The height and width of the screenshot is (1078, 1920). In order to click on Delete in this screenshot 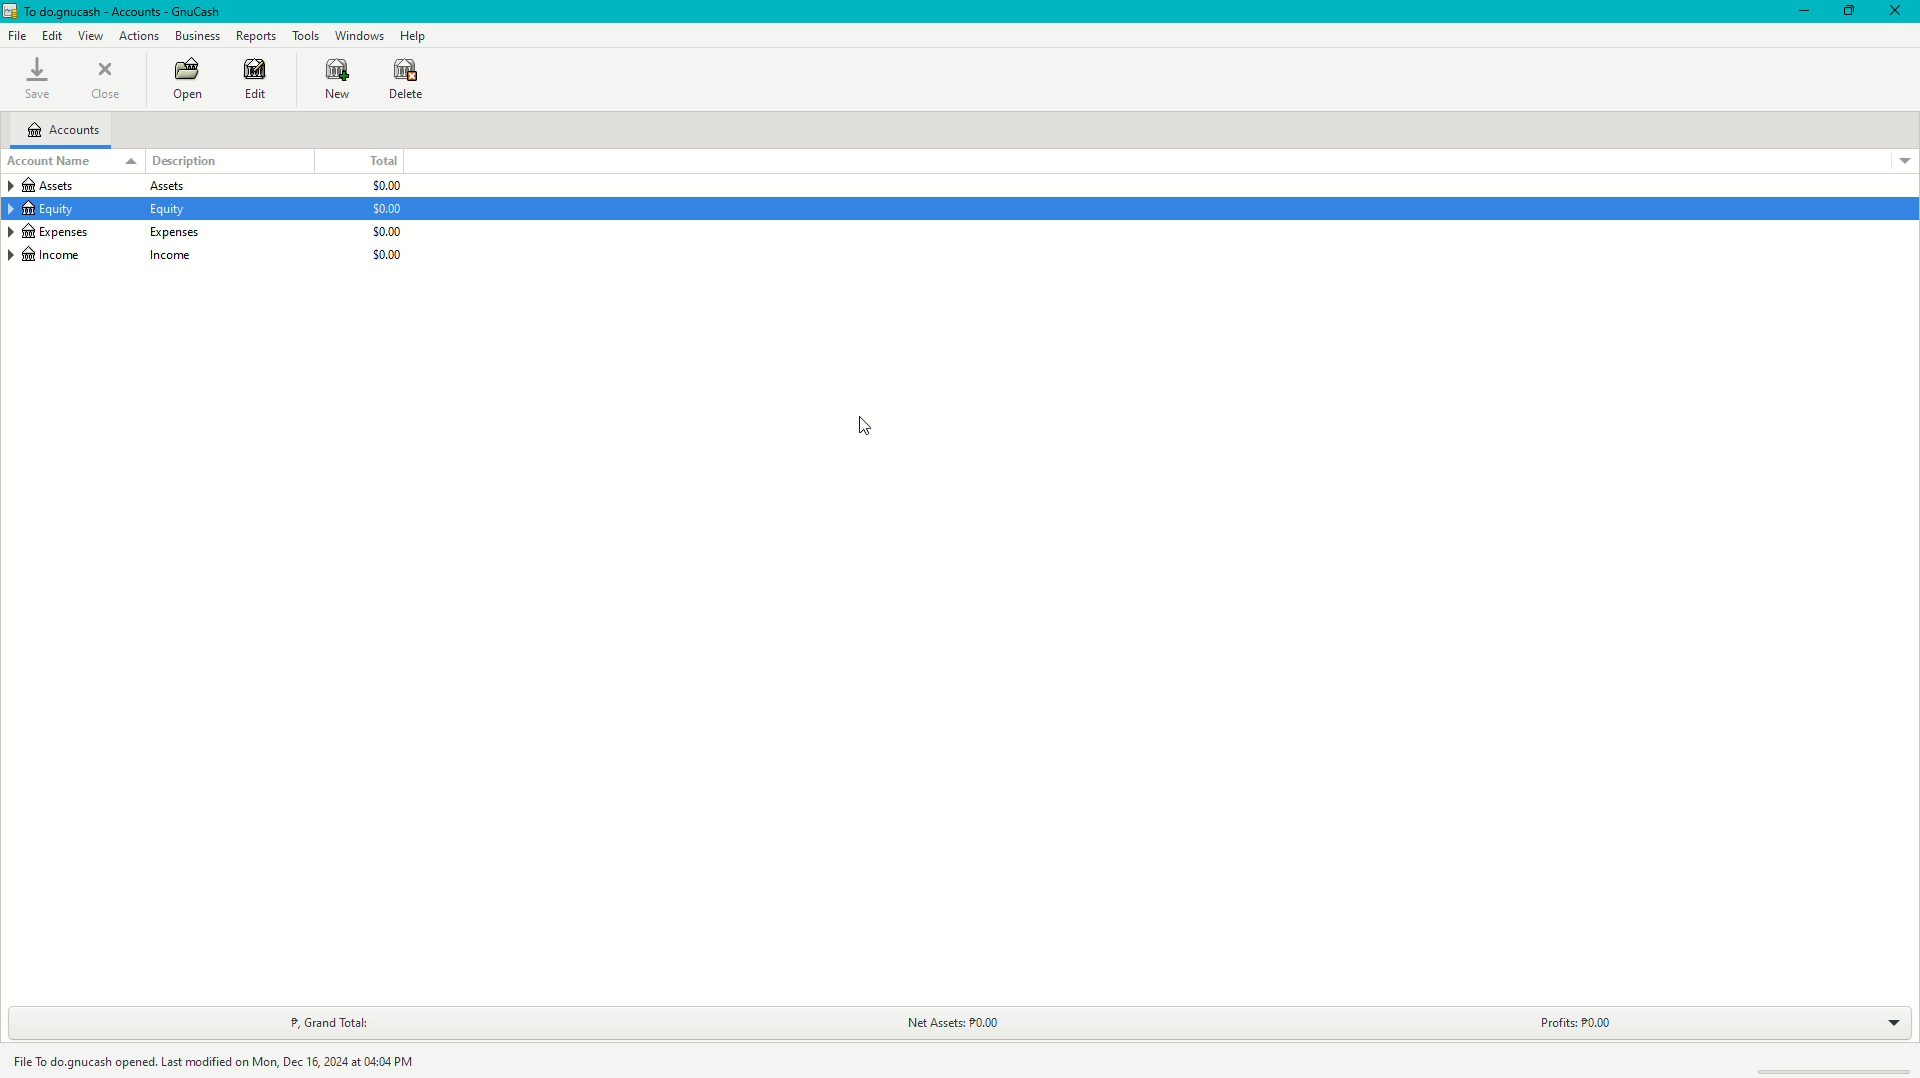, I will do `click(407, 81)`.